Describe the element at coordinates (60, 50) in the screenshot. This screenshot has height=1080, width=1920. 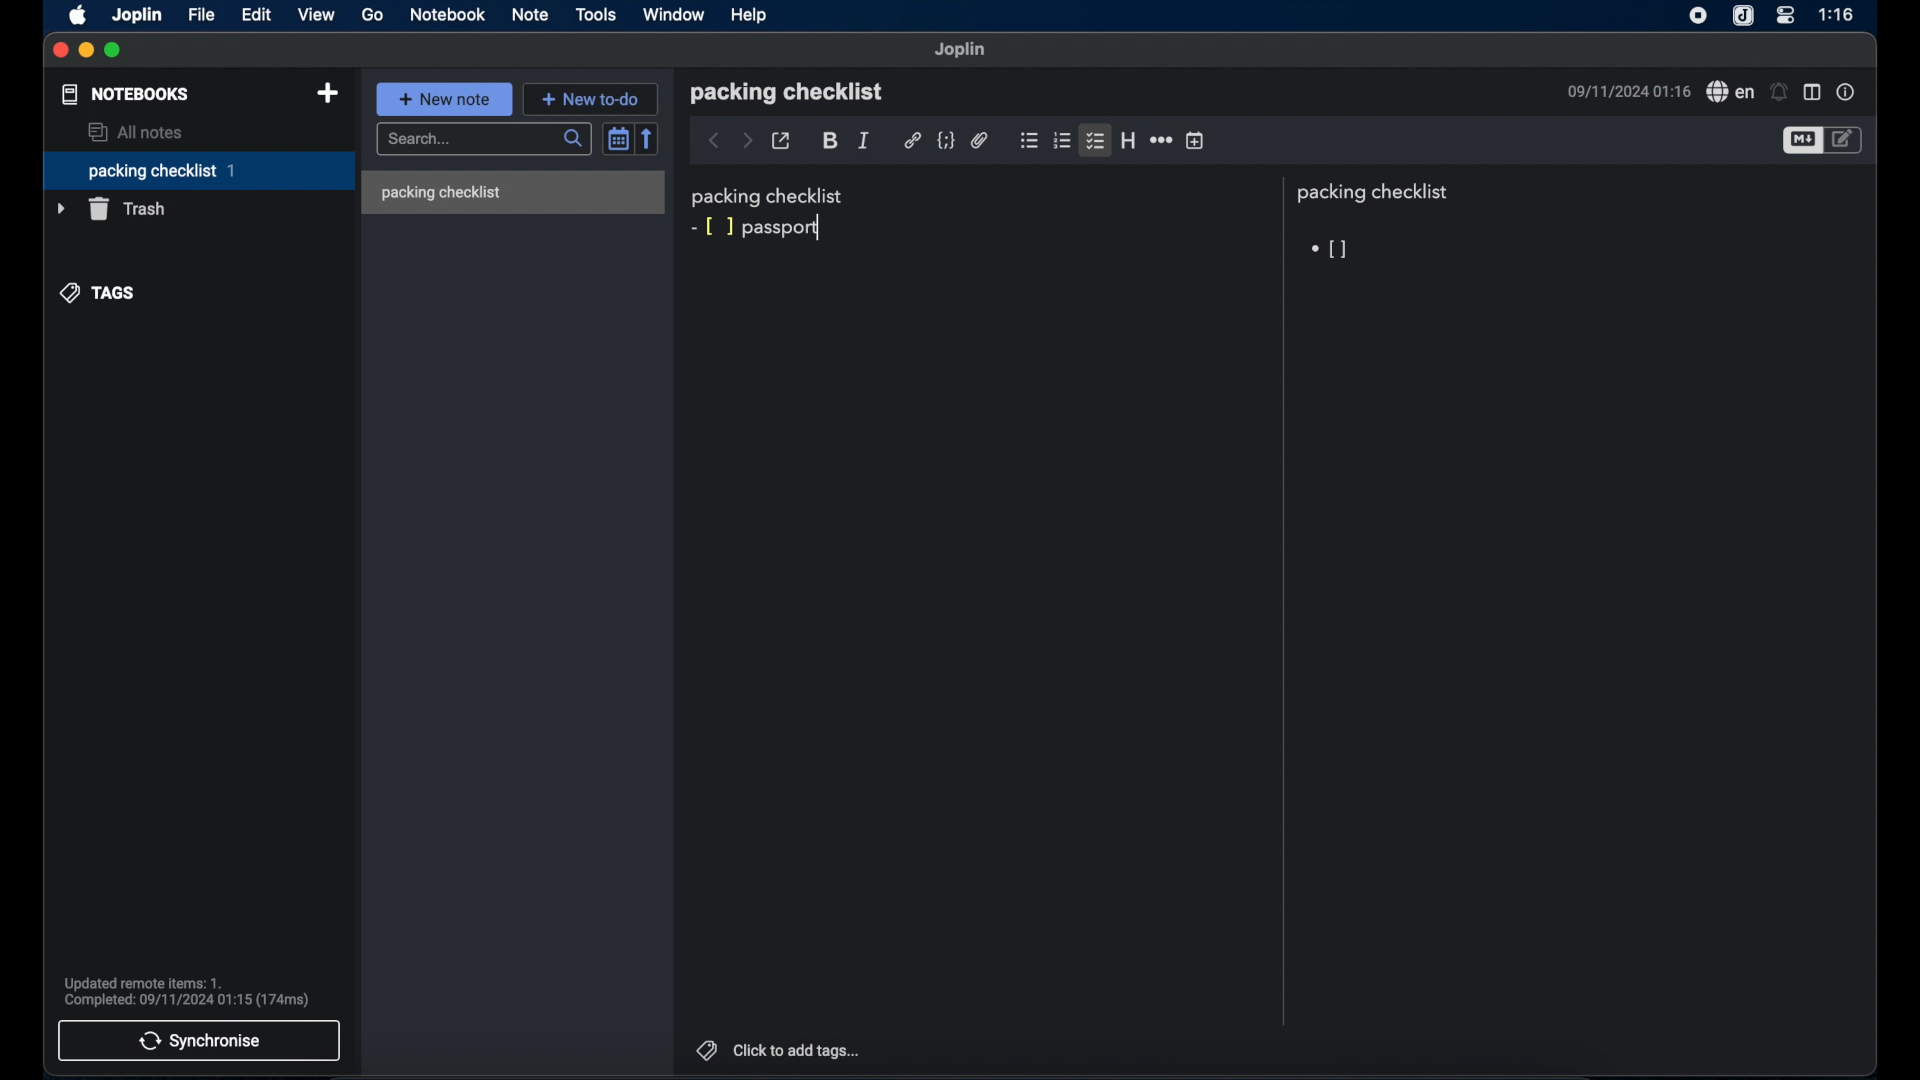
I see `close` at that location.